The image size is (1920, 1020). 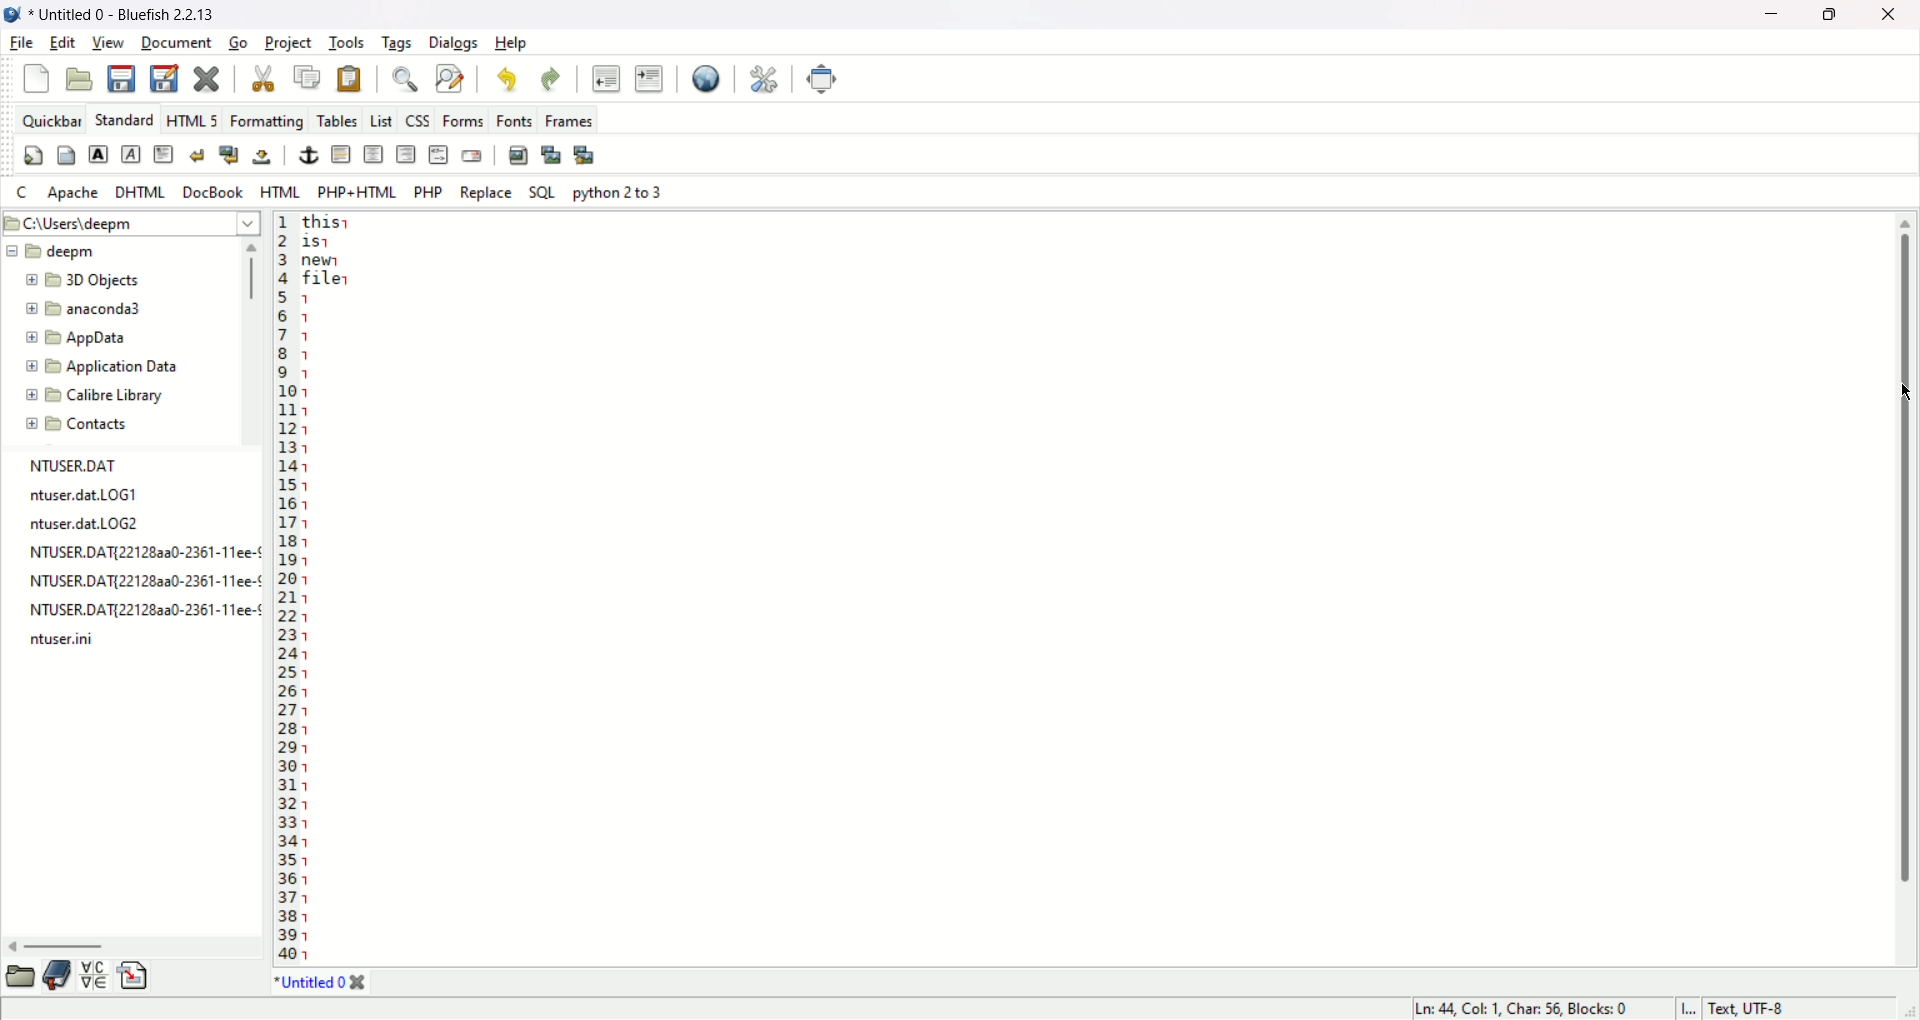 What do you see at coordinates (472, 155) in the screenshot?
I see `email` at bounding box center [472, 155].